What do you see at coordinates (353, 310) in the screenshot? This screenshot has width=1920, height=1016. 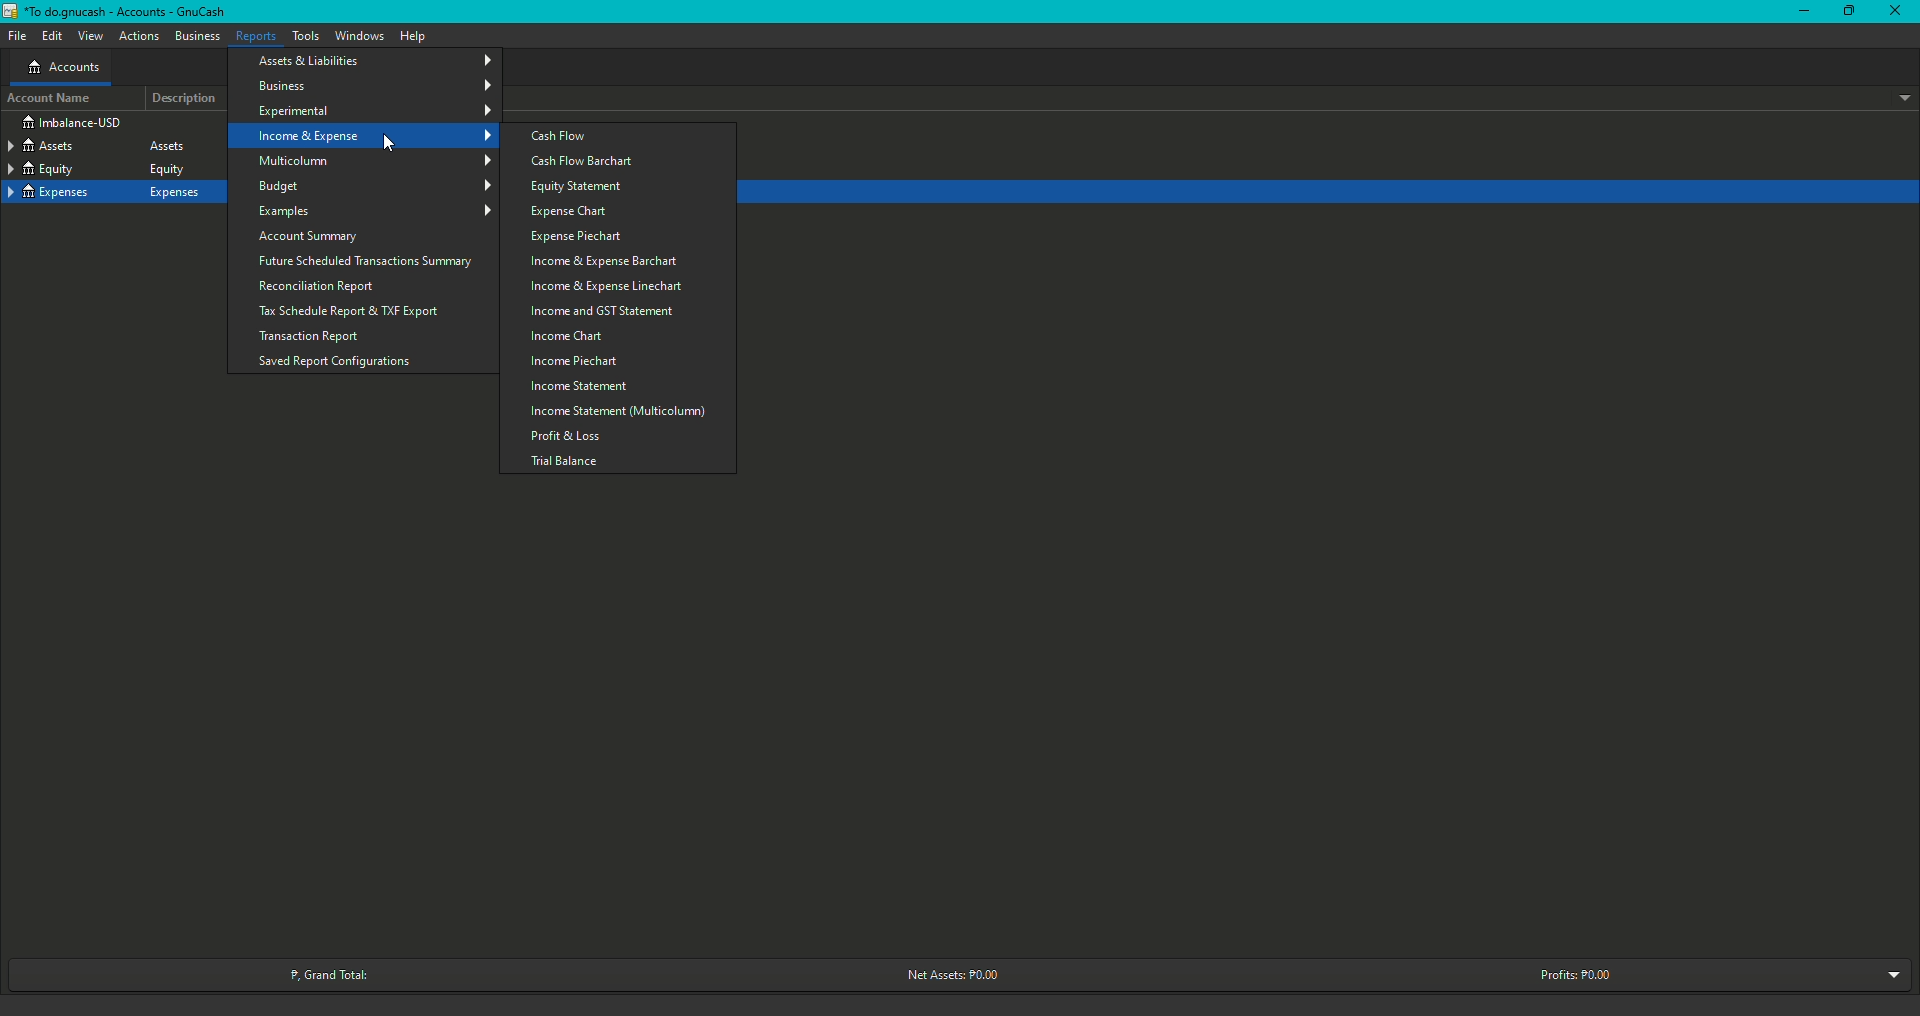 I see `Tax Schedule Report` at bounding box center [353, 310].